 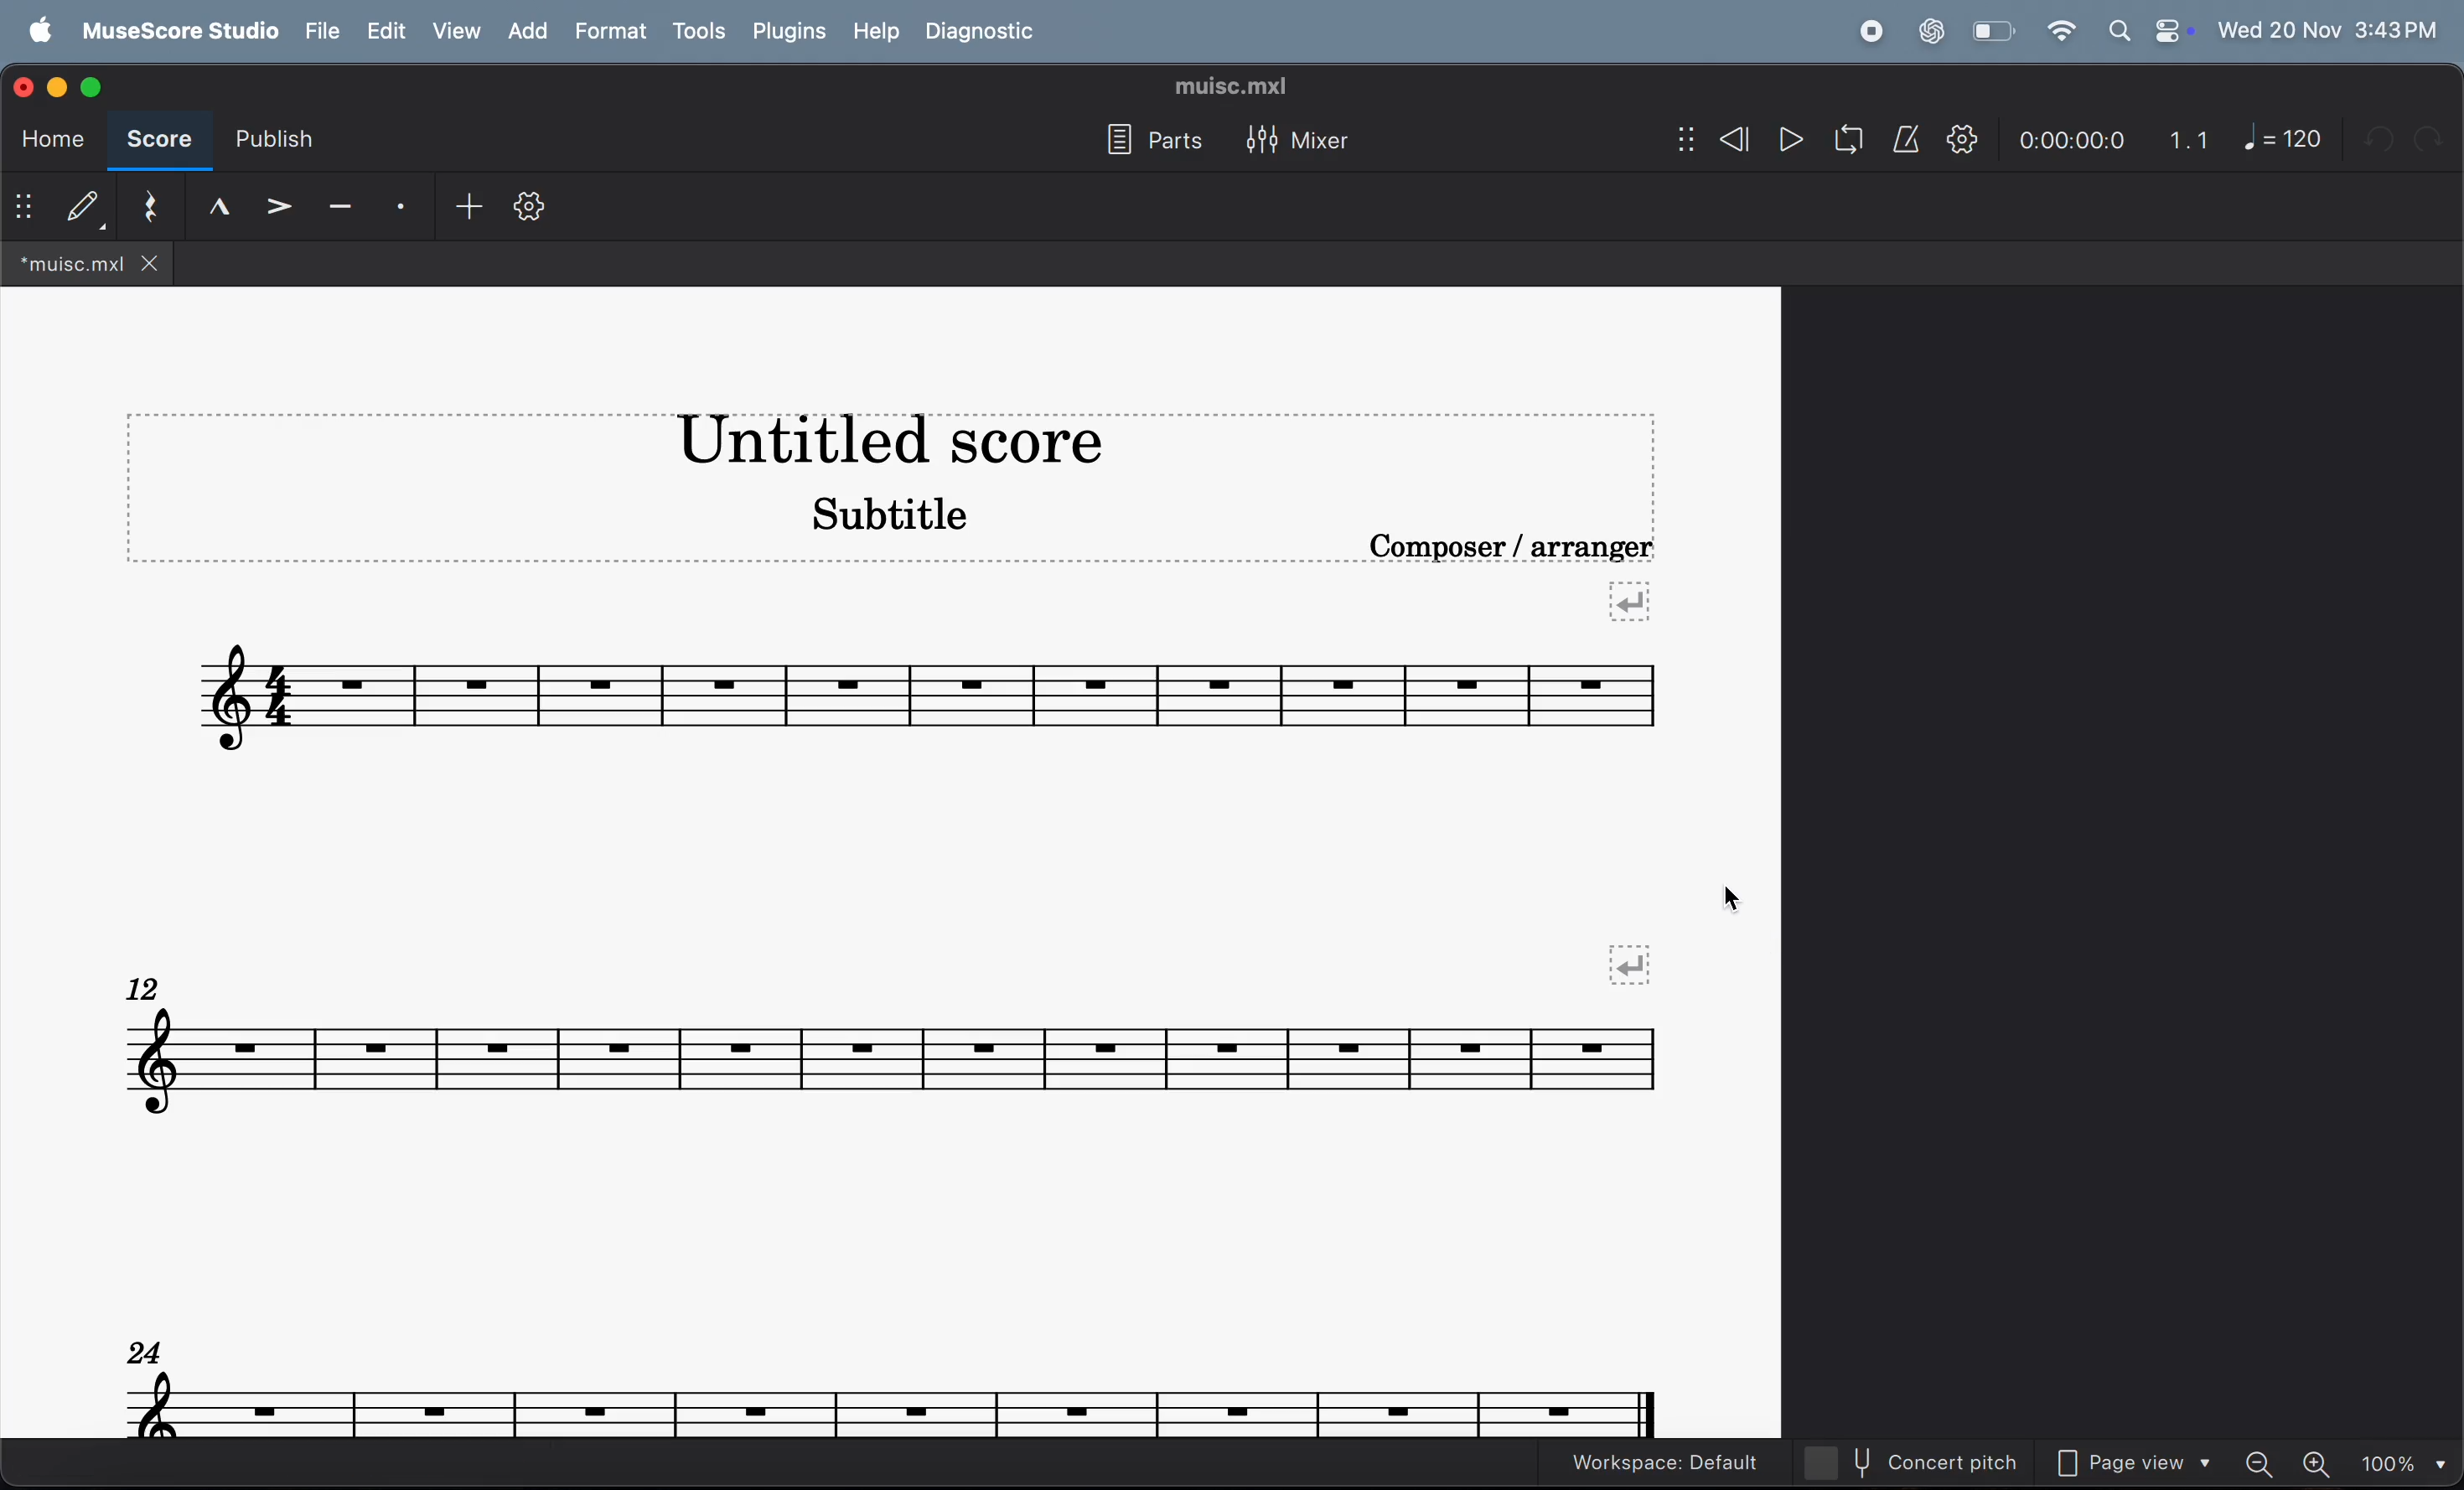 What do you see at coordinates (1956, 138) in the screenshot?
I see `settings` at bounding box center [1956, 138].